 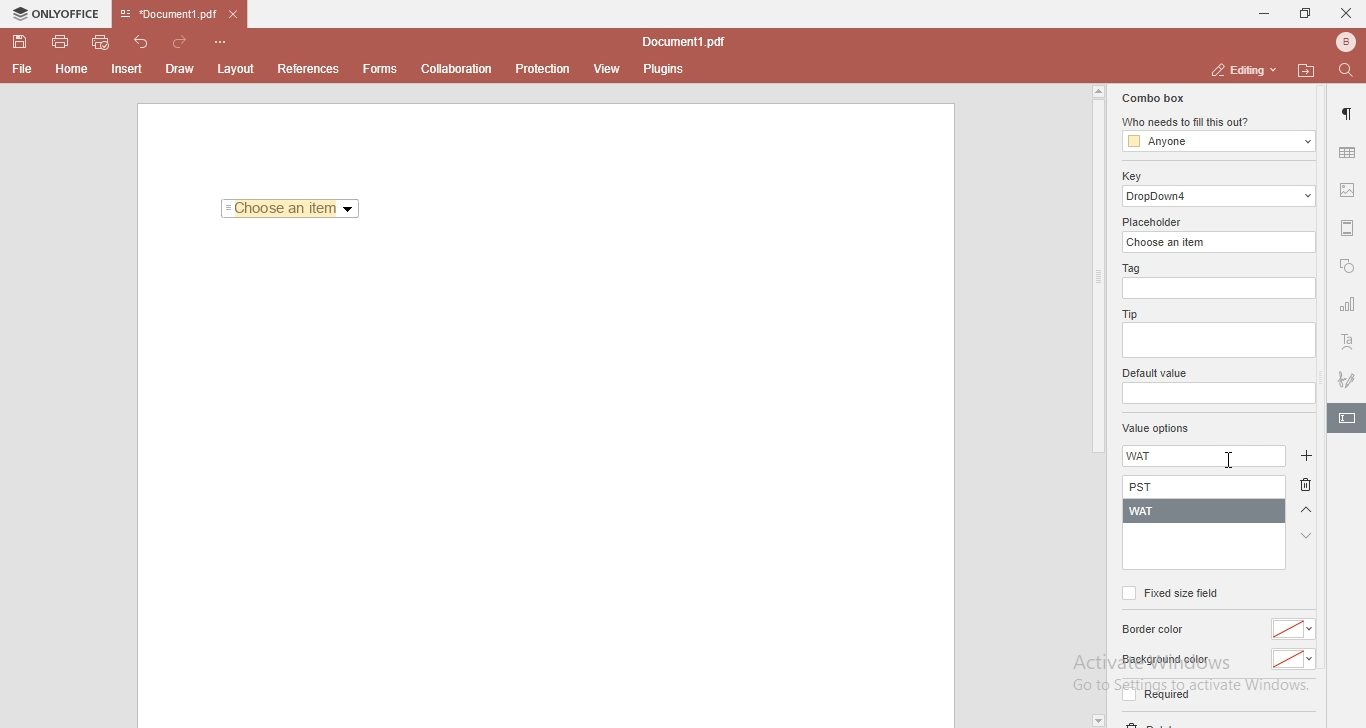 What do you see at coordinates (1156, 430) in the screenshot?
I see `value options` at bounding box center [1156, 430].